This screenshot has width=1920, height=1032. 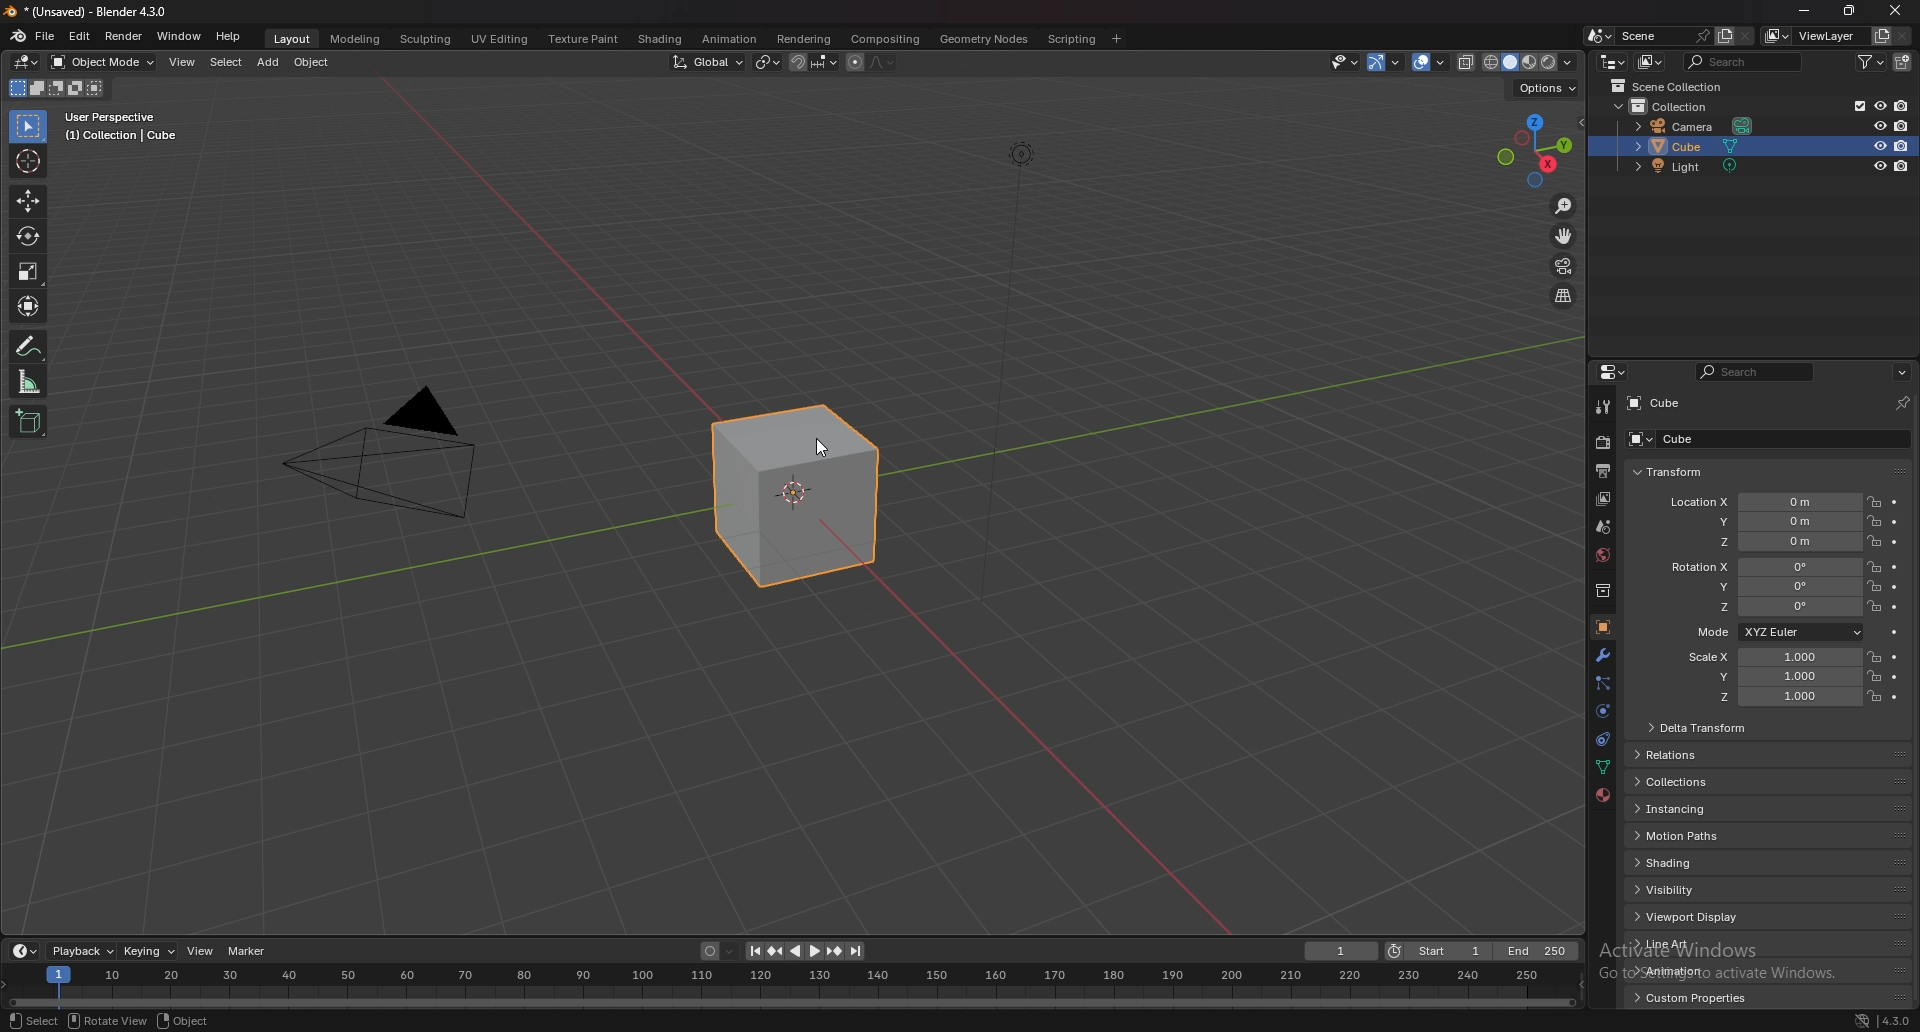 What do you see at coordinates (1668, 86) in the screenshot?
I see `scene collection` at bounding box center [1668, 86].